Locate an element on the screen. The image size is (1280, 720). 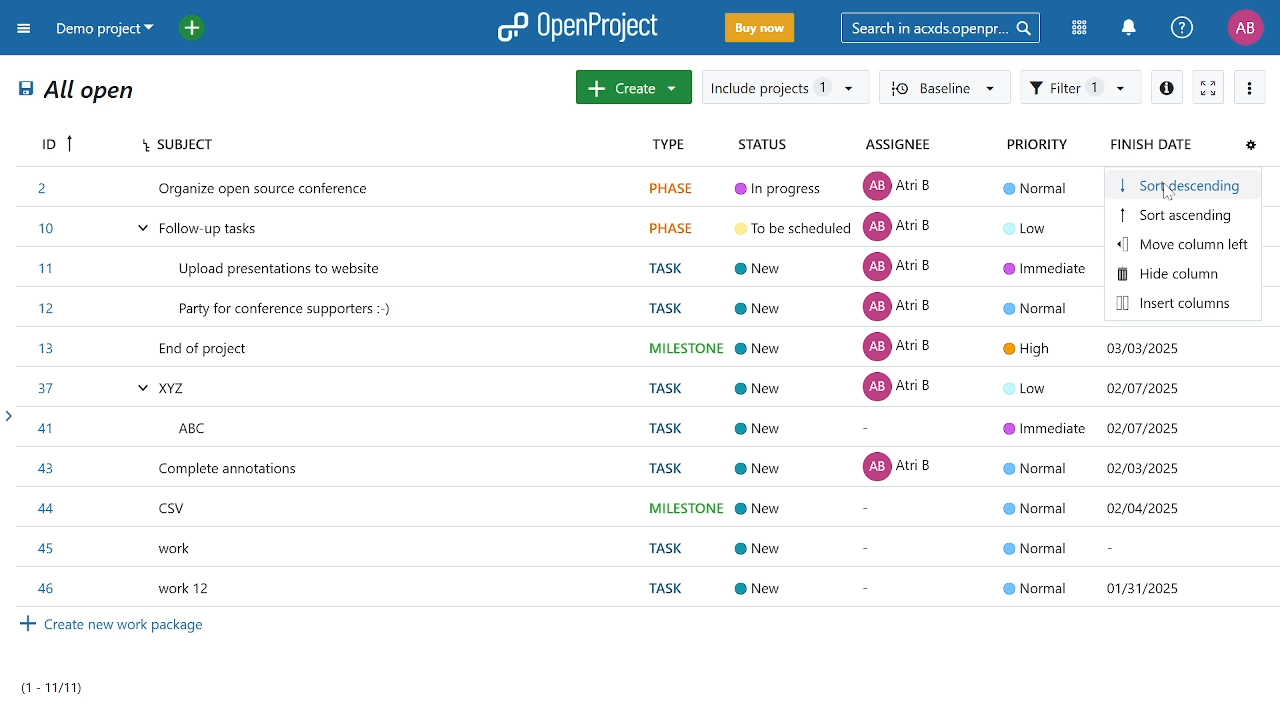
include project is located at coordinates (782, 87).